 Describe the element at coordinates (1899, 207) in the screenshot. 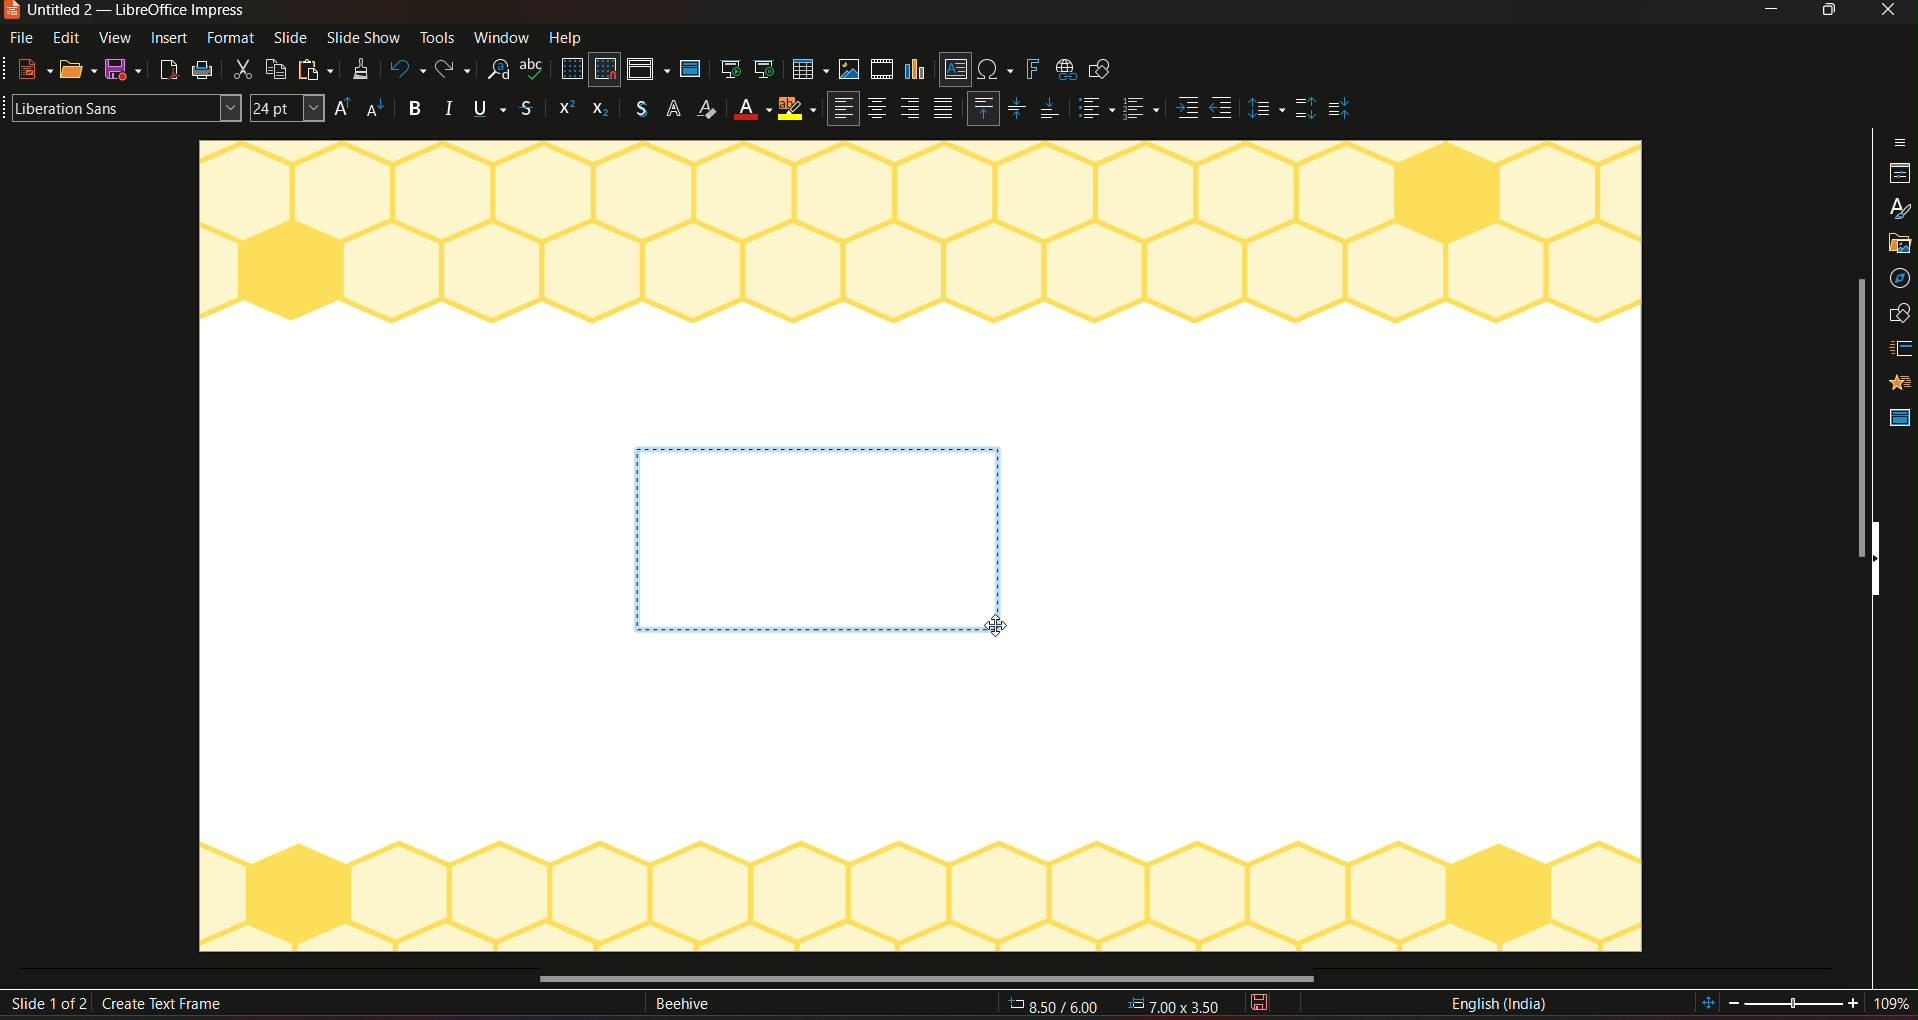

I see `gallery` at that location.